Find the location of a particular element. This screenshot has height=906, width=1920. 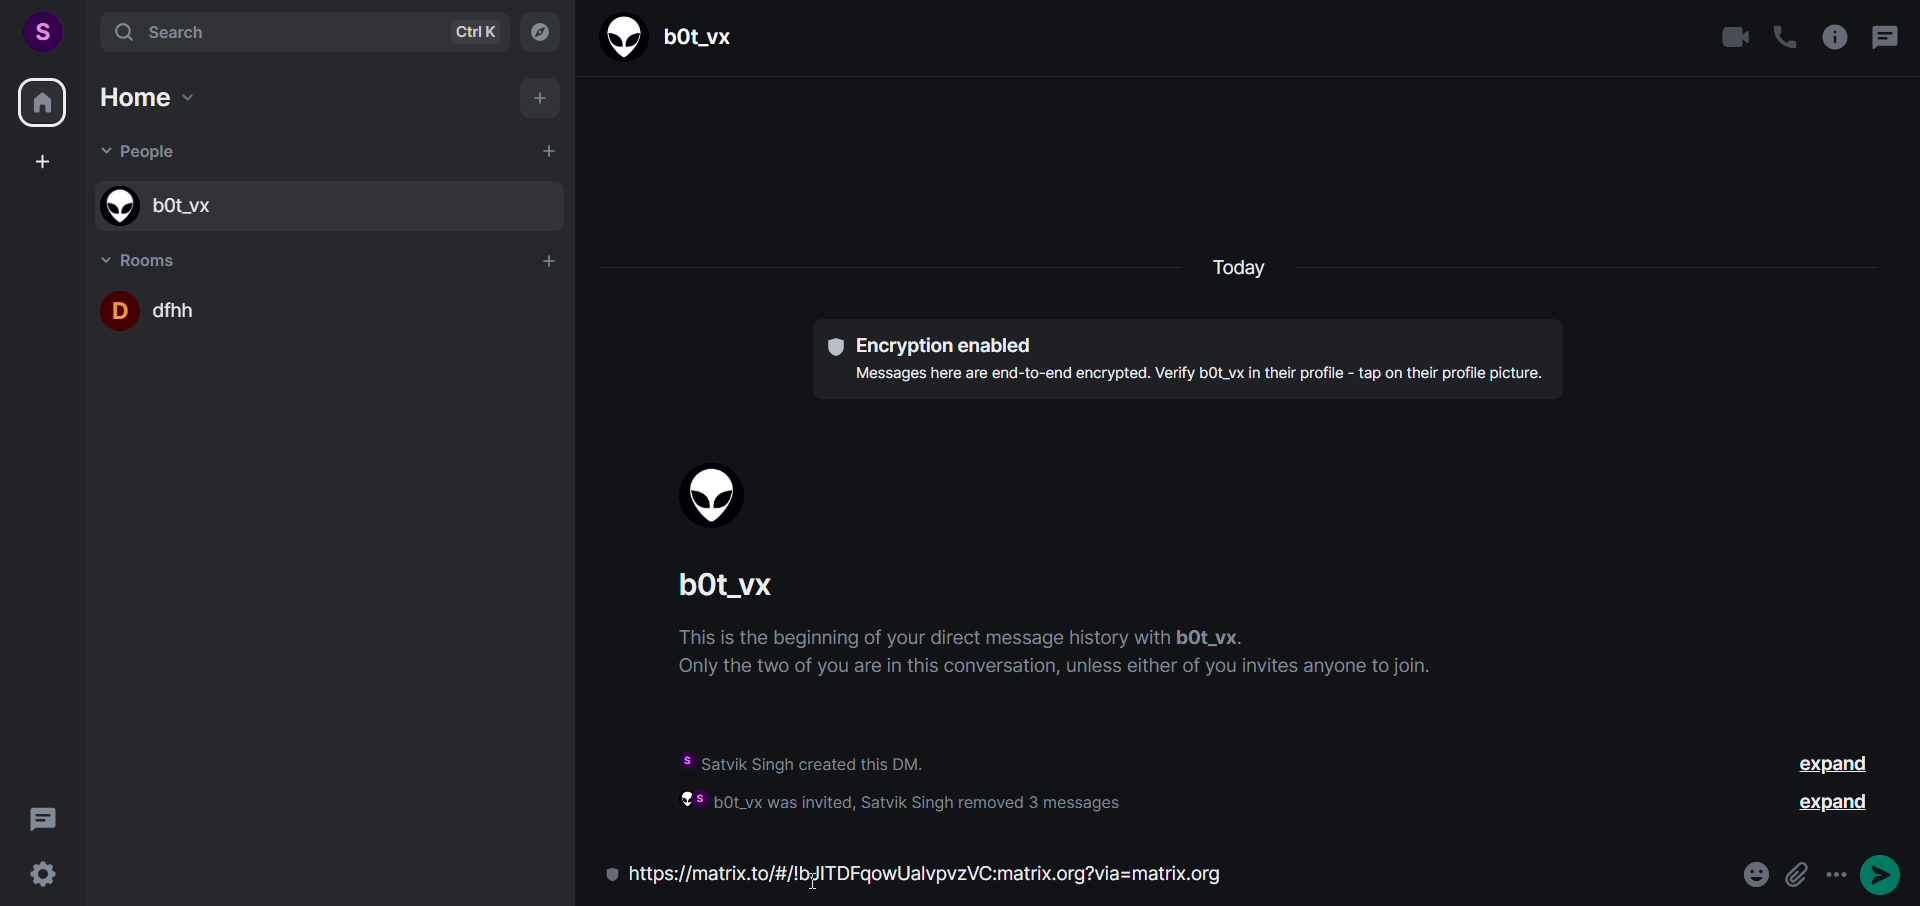

add room is located at coordinates (550, 261).